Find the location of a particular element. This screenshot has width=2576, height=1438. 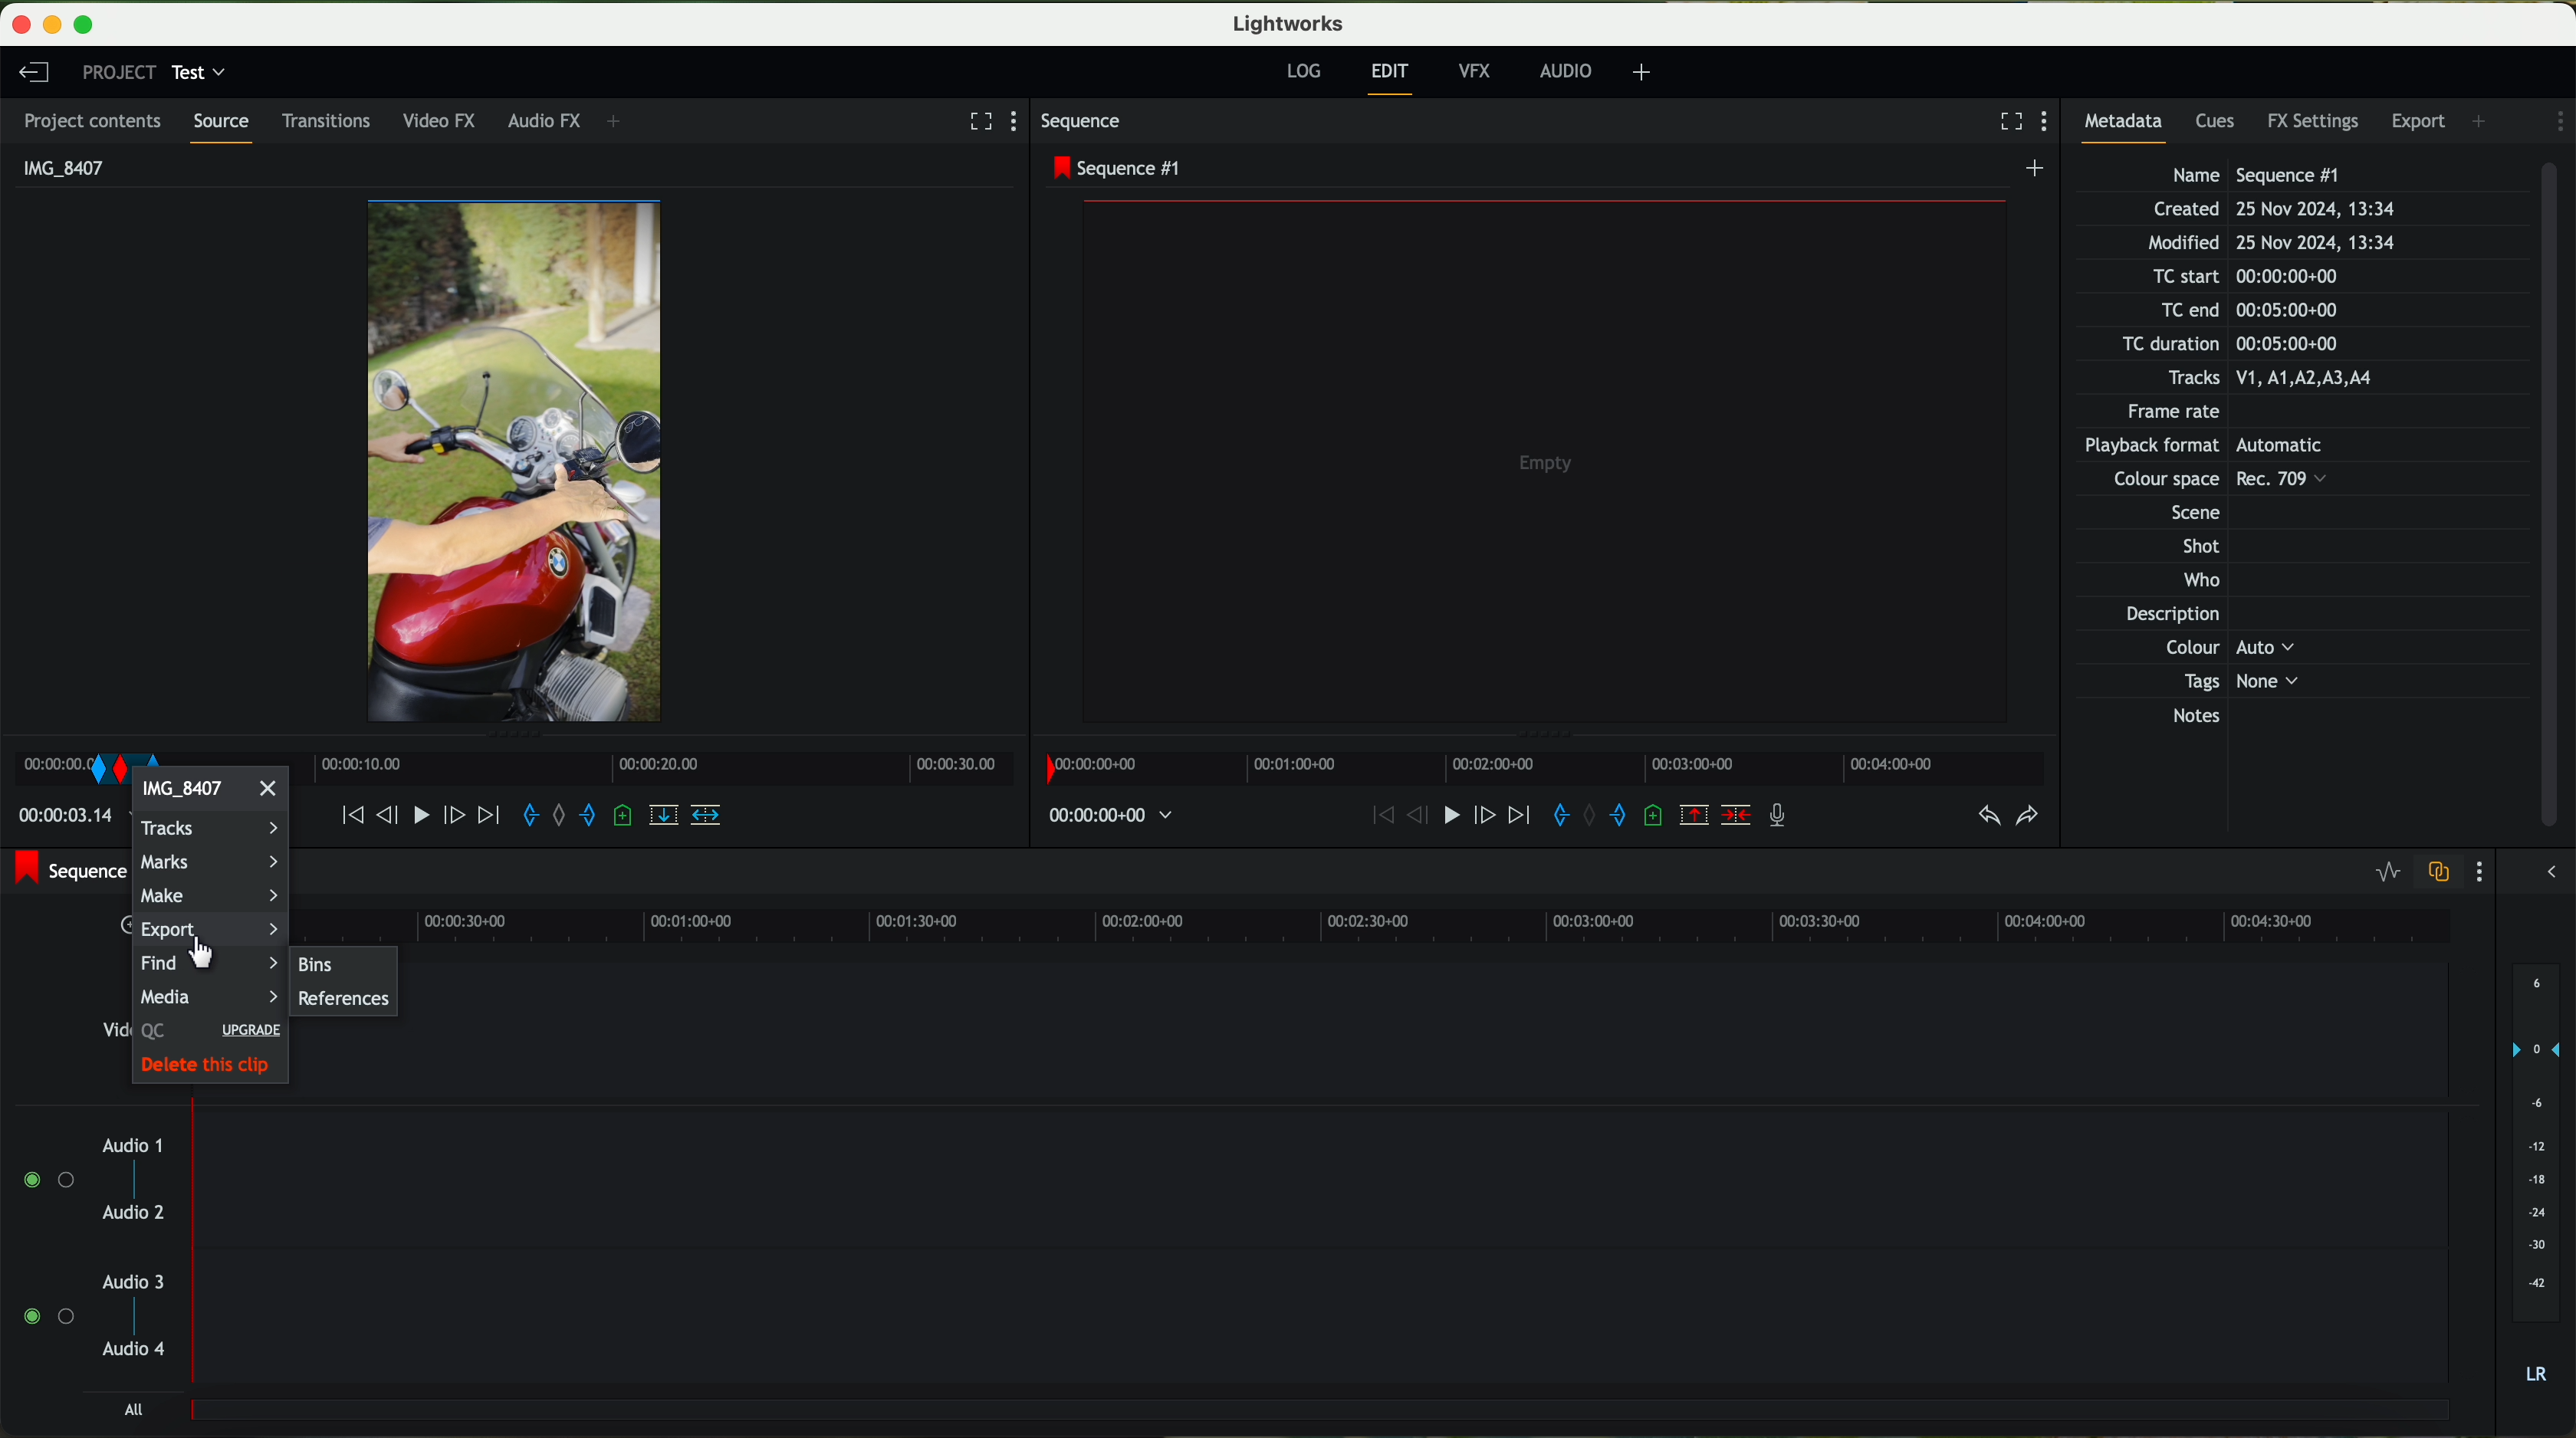

move foward is located at coordinates (1514, 818).